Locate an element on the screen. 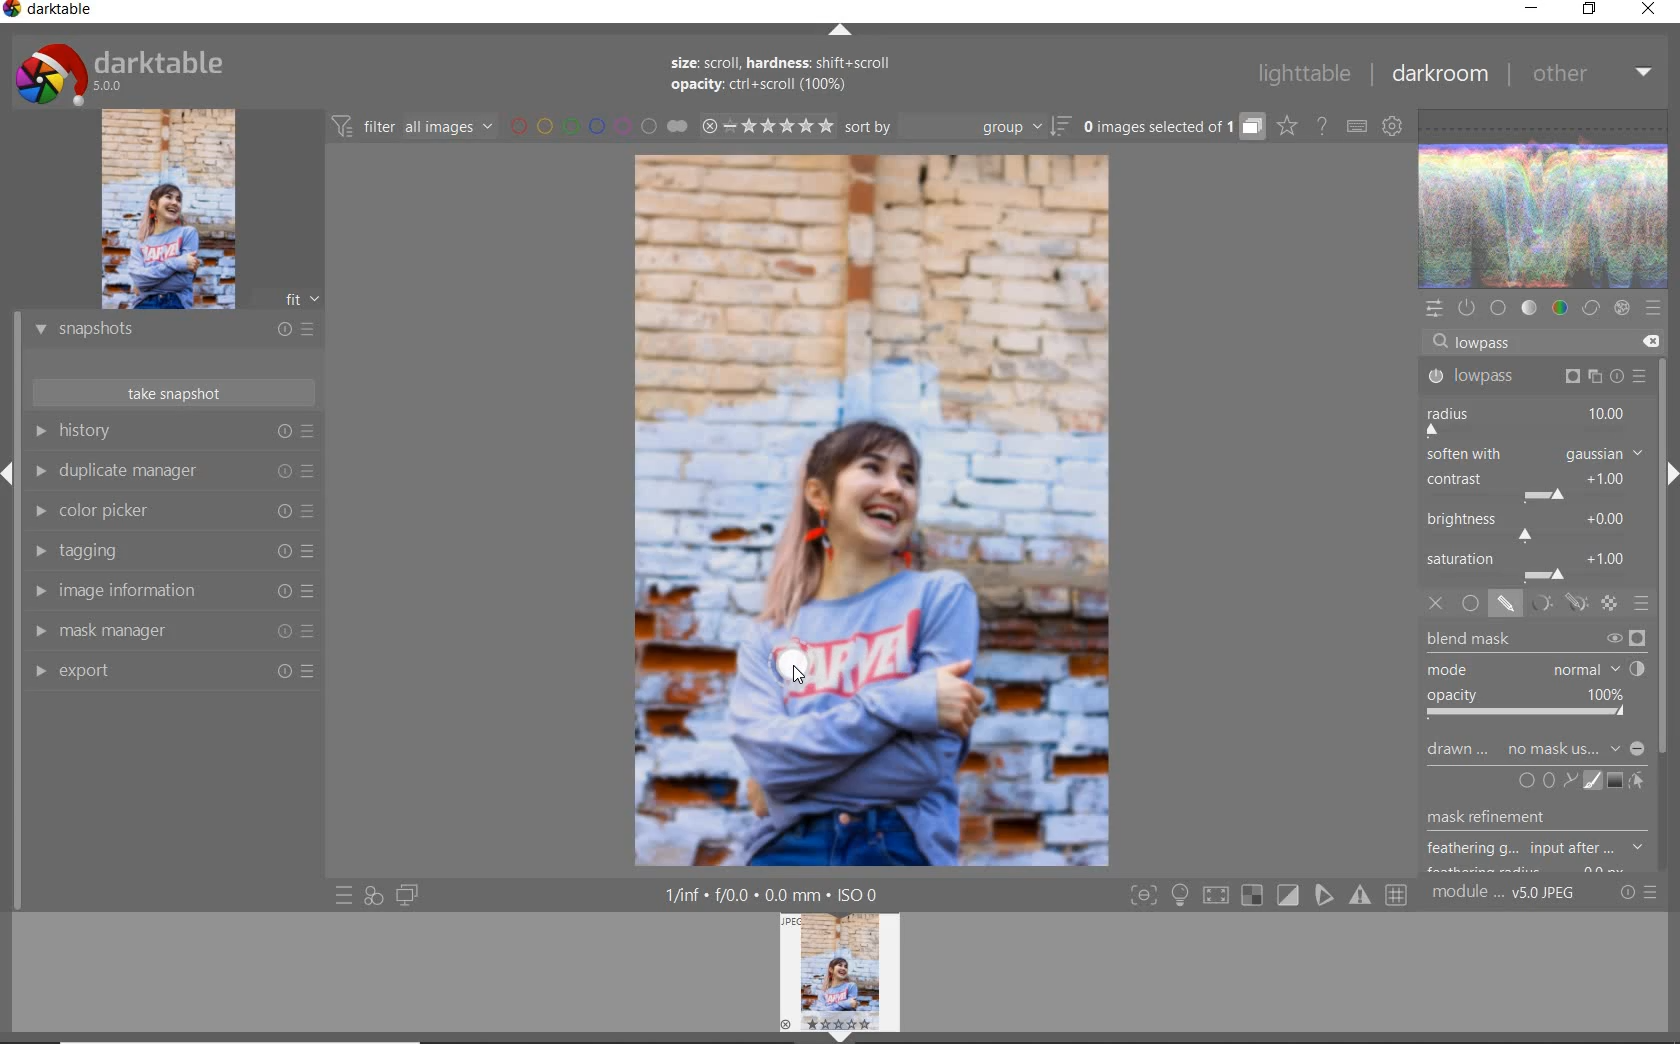 Image resolution: width=1680 pixels, height=1044 pixels. export is located at coordinates (175, 671).